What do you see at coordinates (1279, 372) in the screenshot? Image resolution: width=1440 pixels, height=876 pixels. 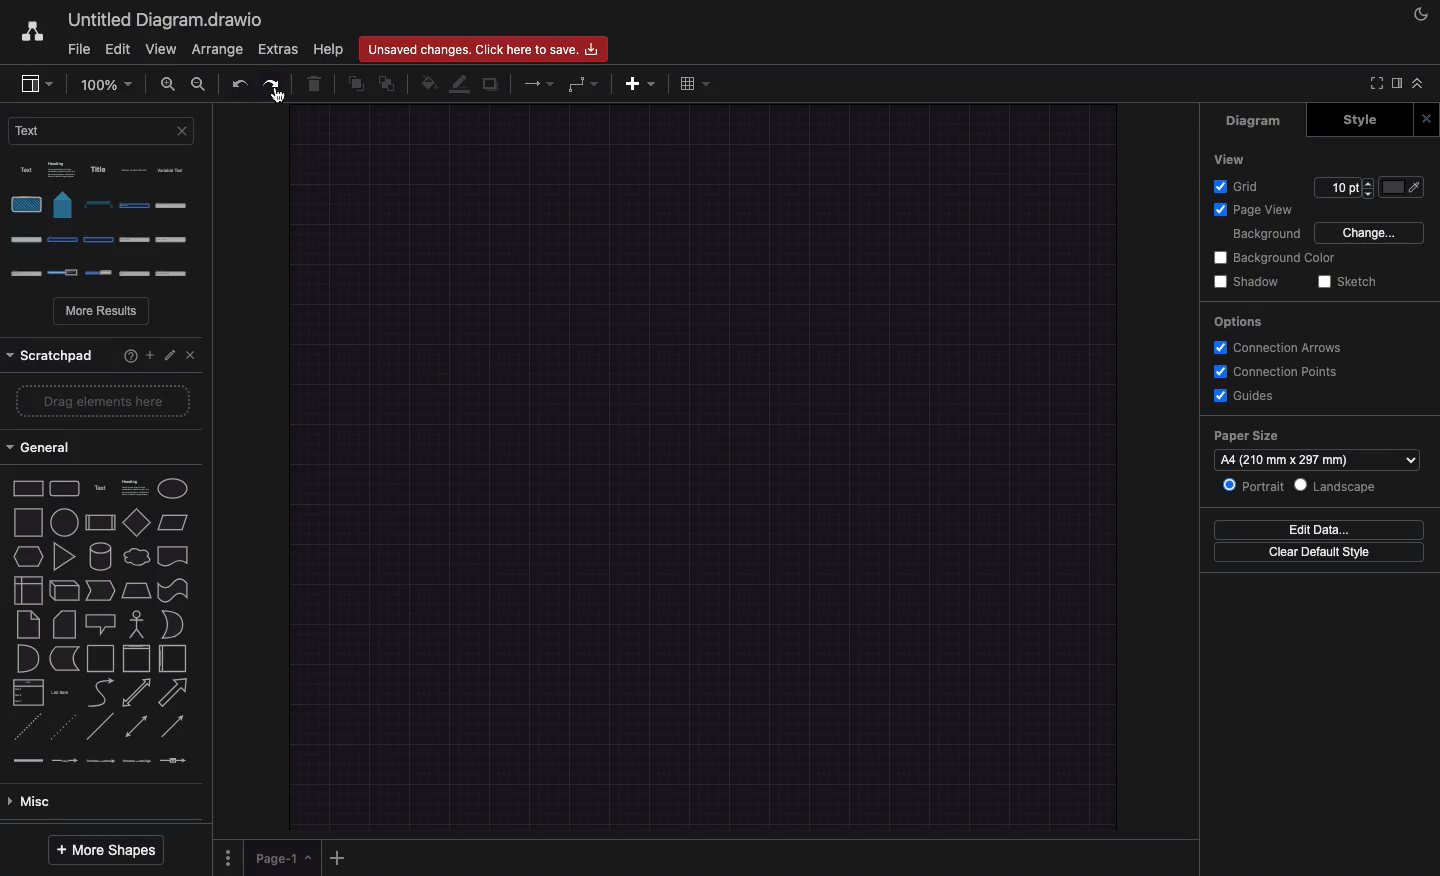 I see `Connection points` at bounding box center [1279, 372].